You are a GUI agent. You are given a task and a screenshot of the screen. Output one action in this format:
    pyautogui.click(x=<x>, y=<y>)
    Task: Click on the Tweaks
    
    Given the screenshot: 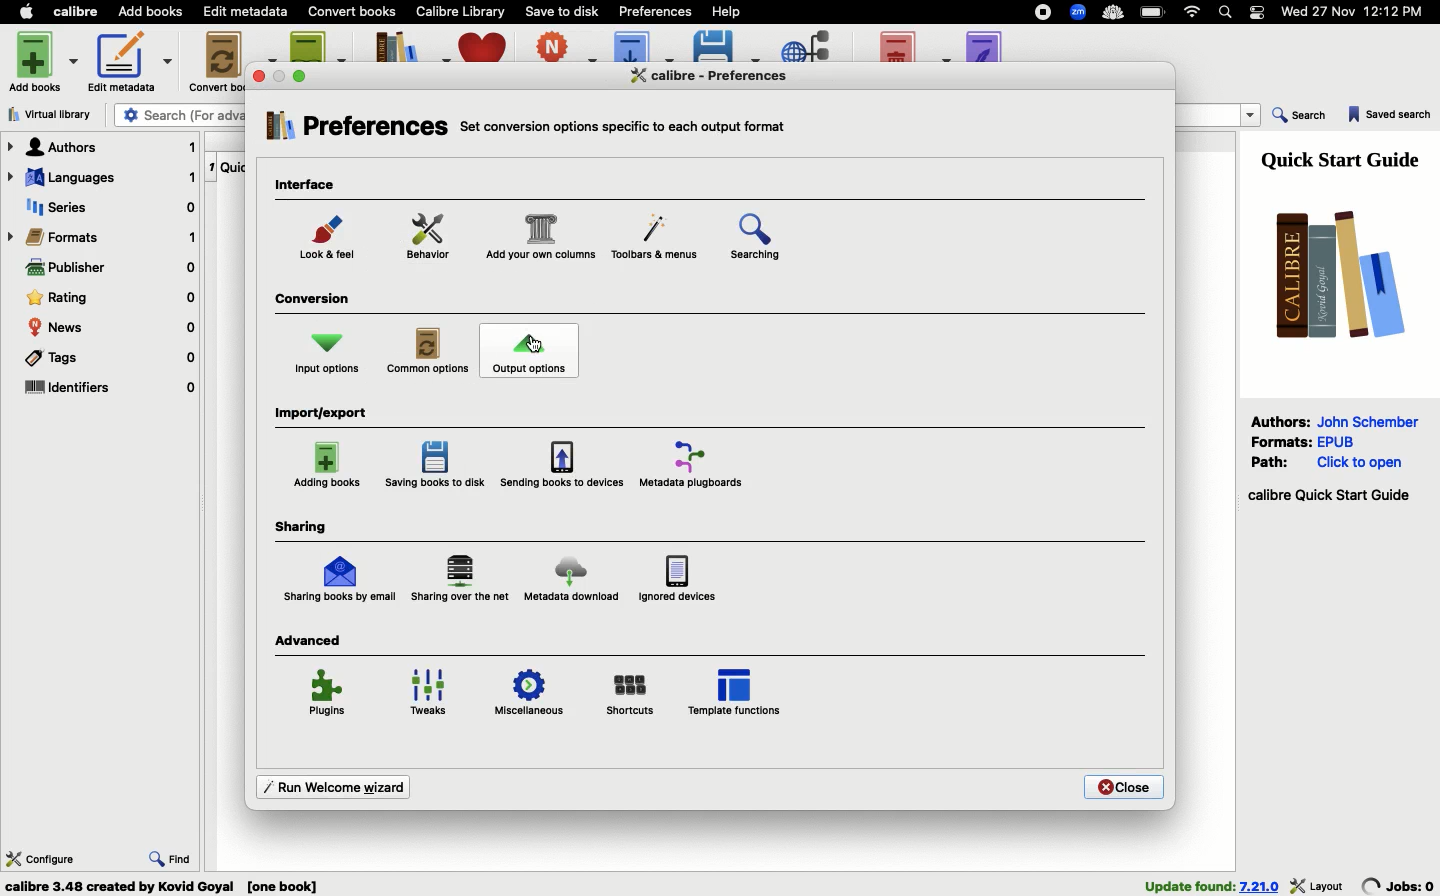 What is the action you would take?
    pyautogui.click(x=434, y=694)
    